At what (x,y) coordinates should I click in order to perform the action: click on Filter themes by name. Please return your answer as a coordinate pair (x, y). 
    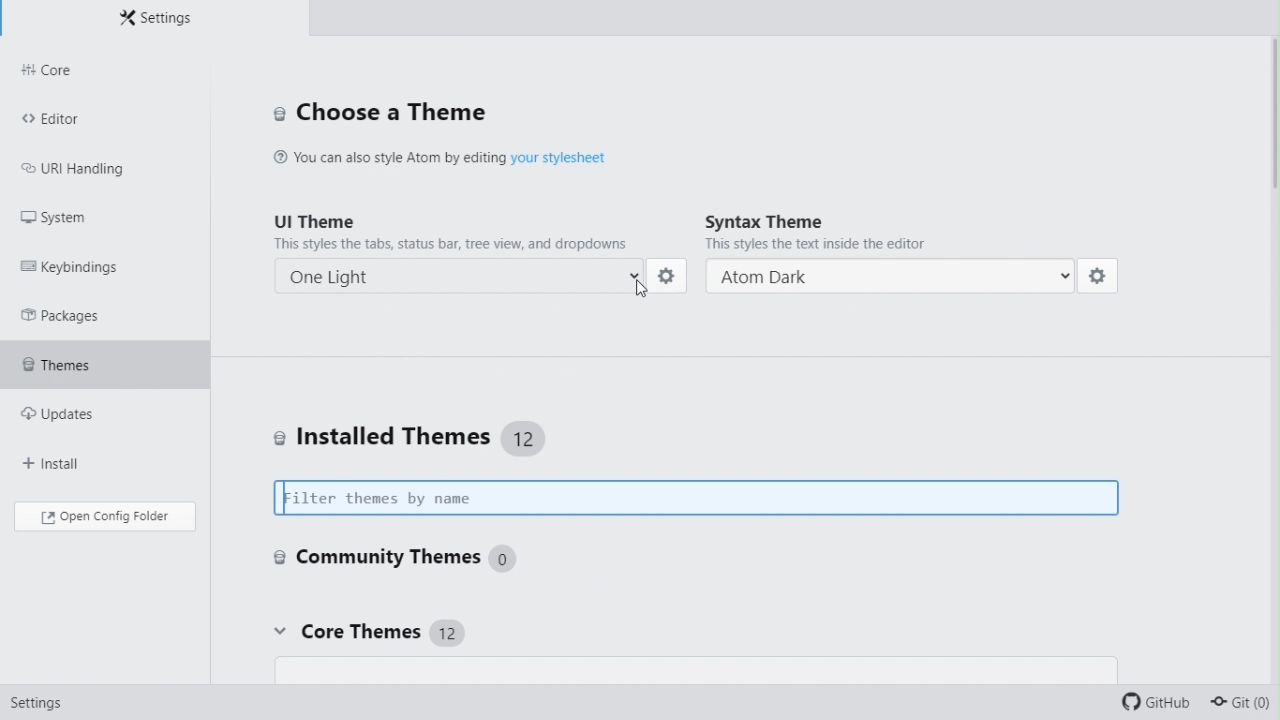
    Looking at the image, I should click on (702, 498).